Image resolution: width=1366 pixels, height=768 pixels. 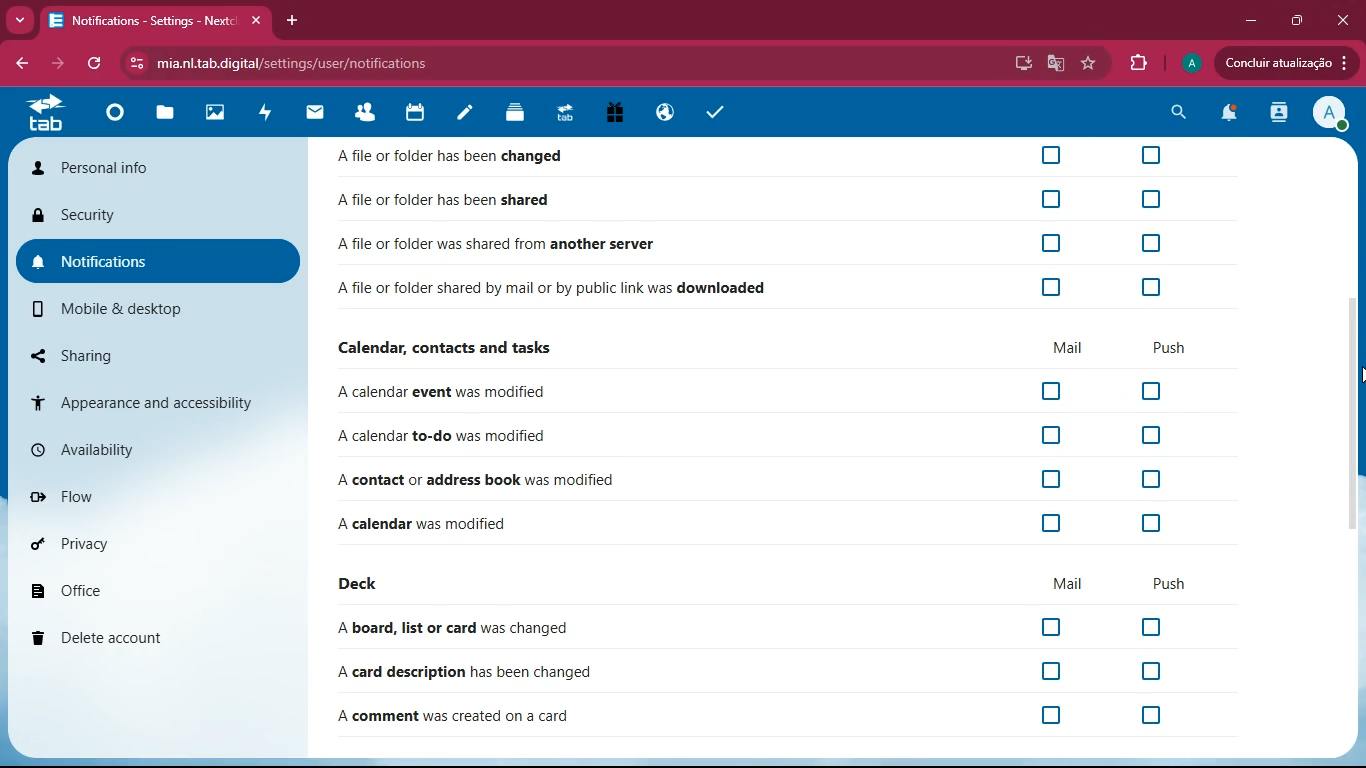 What do you see at coordinates (1154, 244) in the screenshot?
I see `off` at bounding box center [1154, 244].